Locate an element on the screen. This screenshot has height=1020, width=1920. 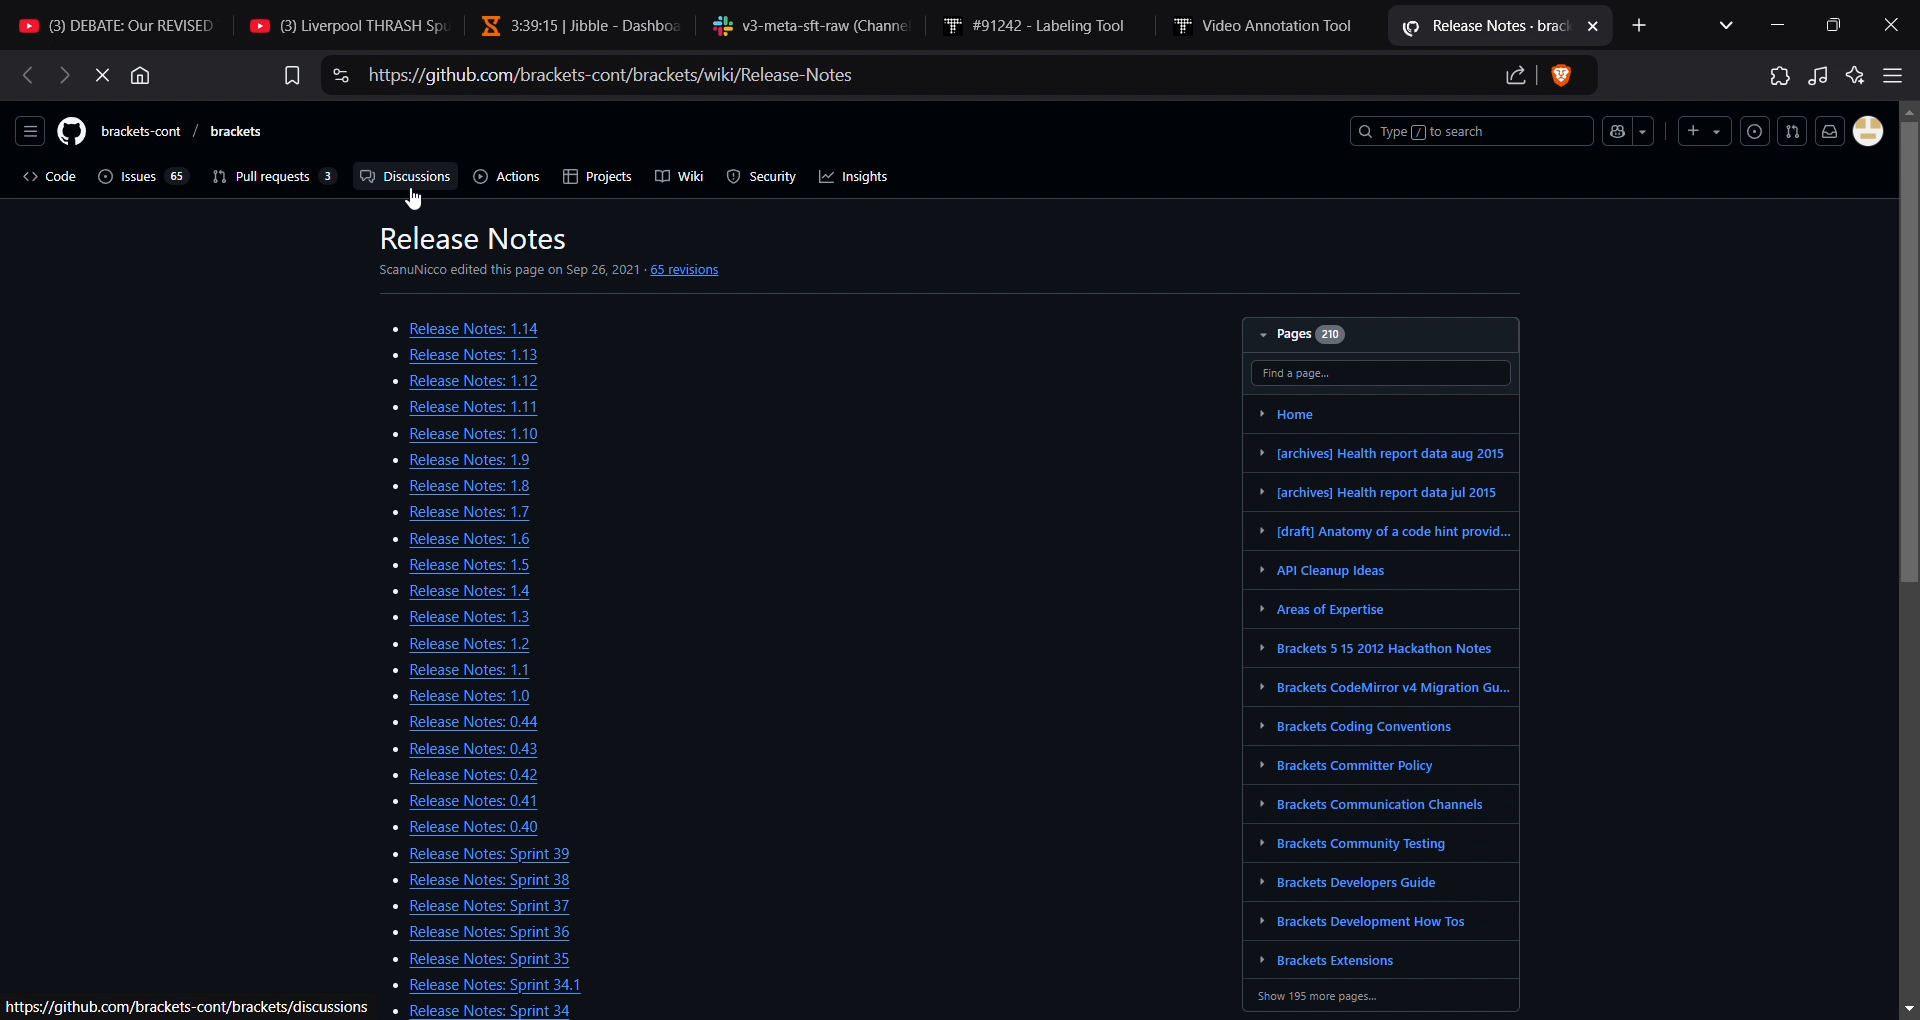
maximize/restore is located at coordinates (1836, 26).